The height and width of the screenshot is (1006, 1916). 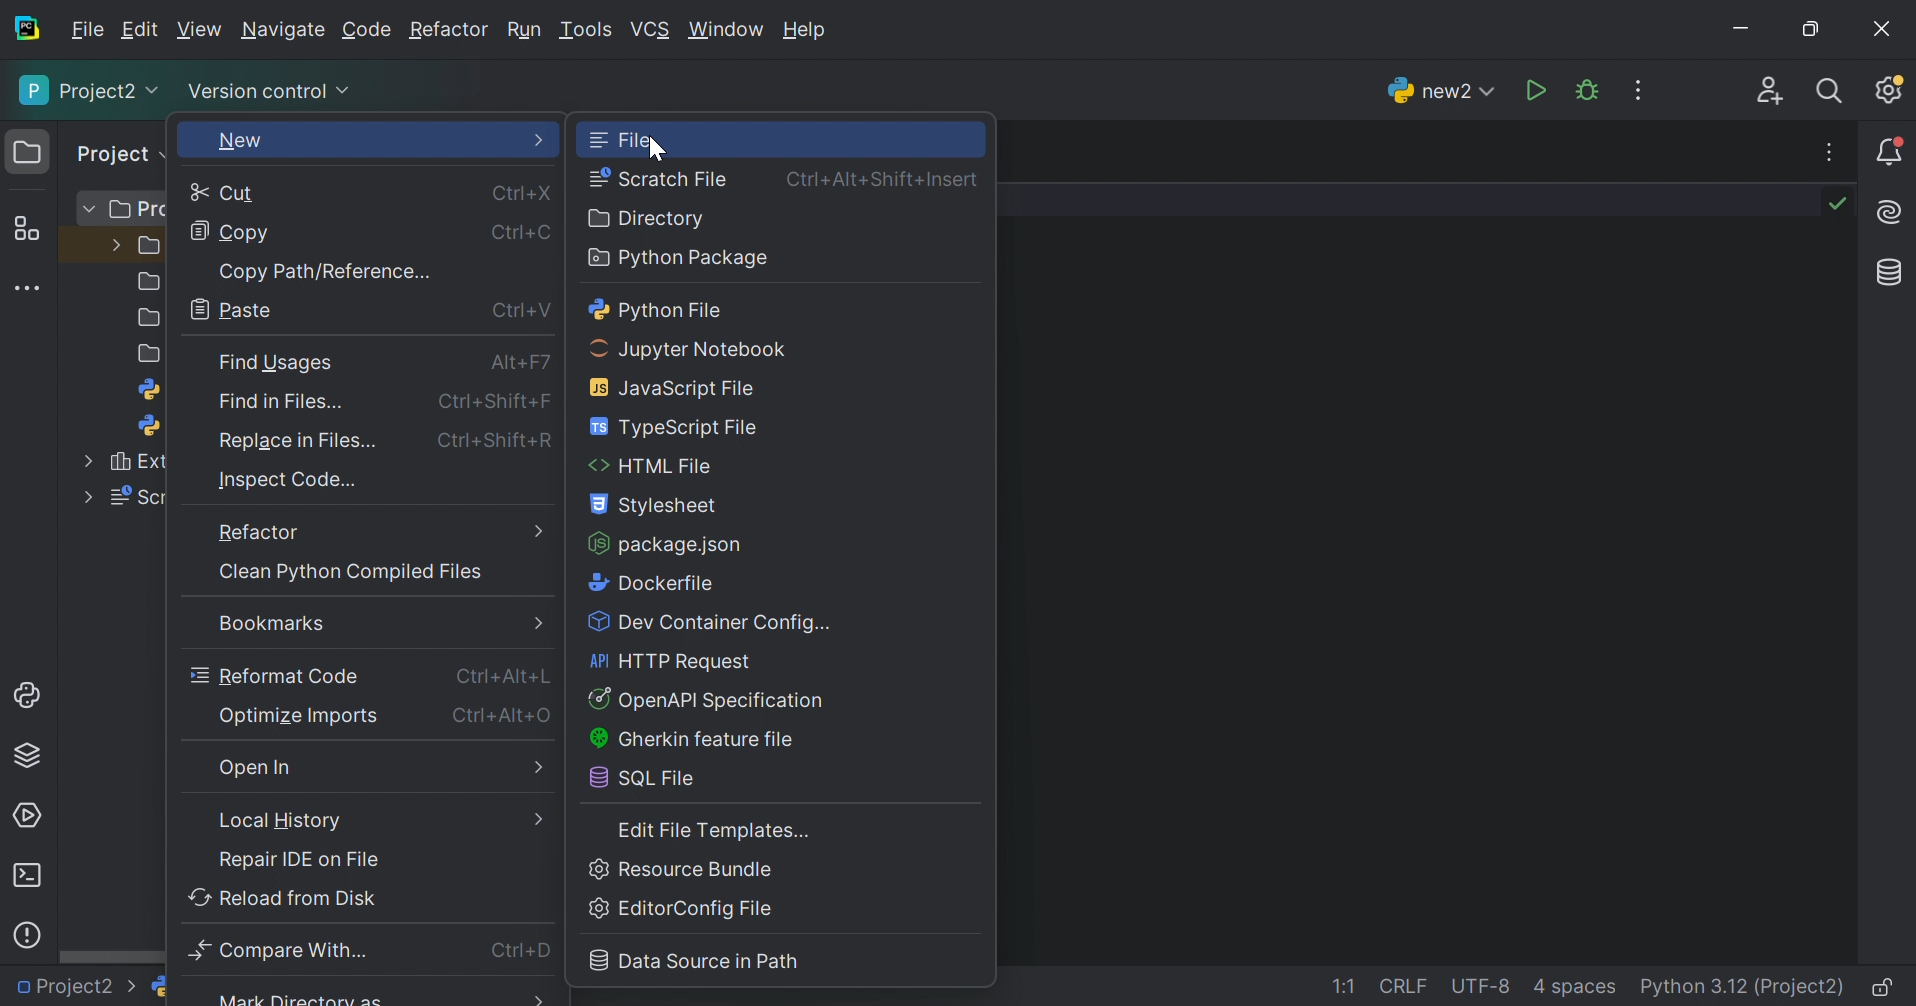 What do you see at coordinates (261, 770) in the screenshot?
I see `Open in` at bounding box center [261, 770].